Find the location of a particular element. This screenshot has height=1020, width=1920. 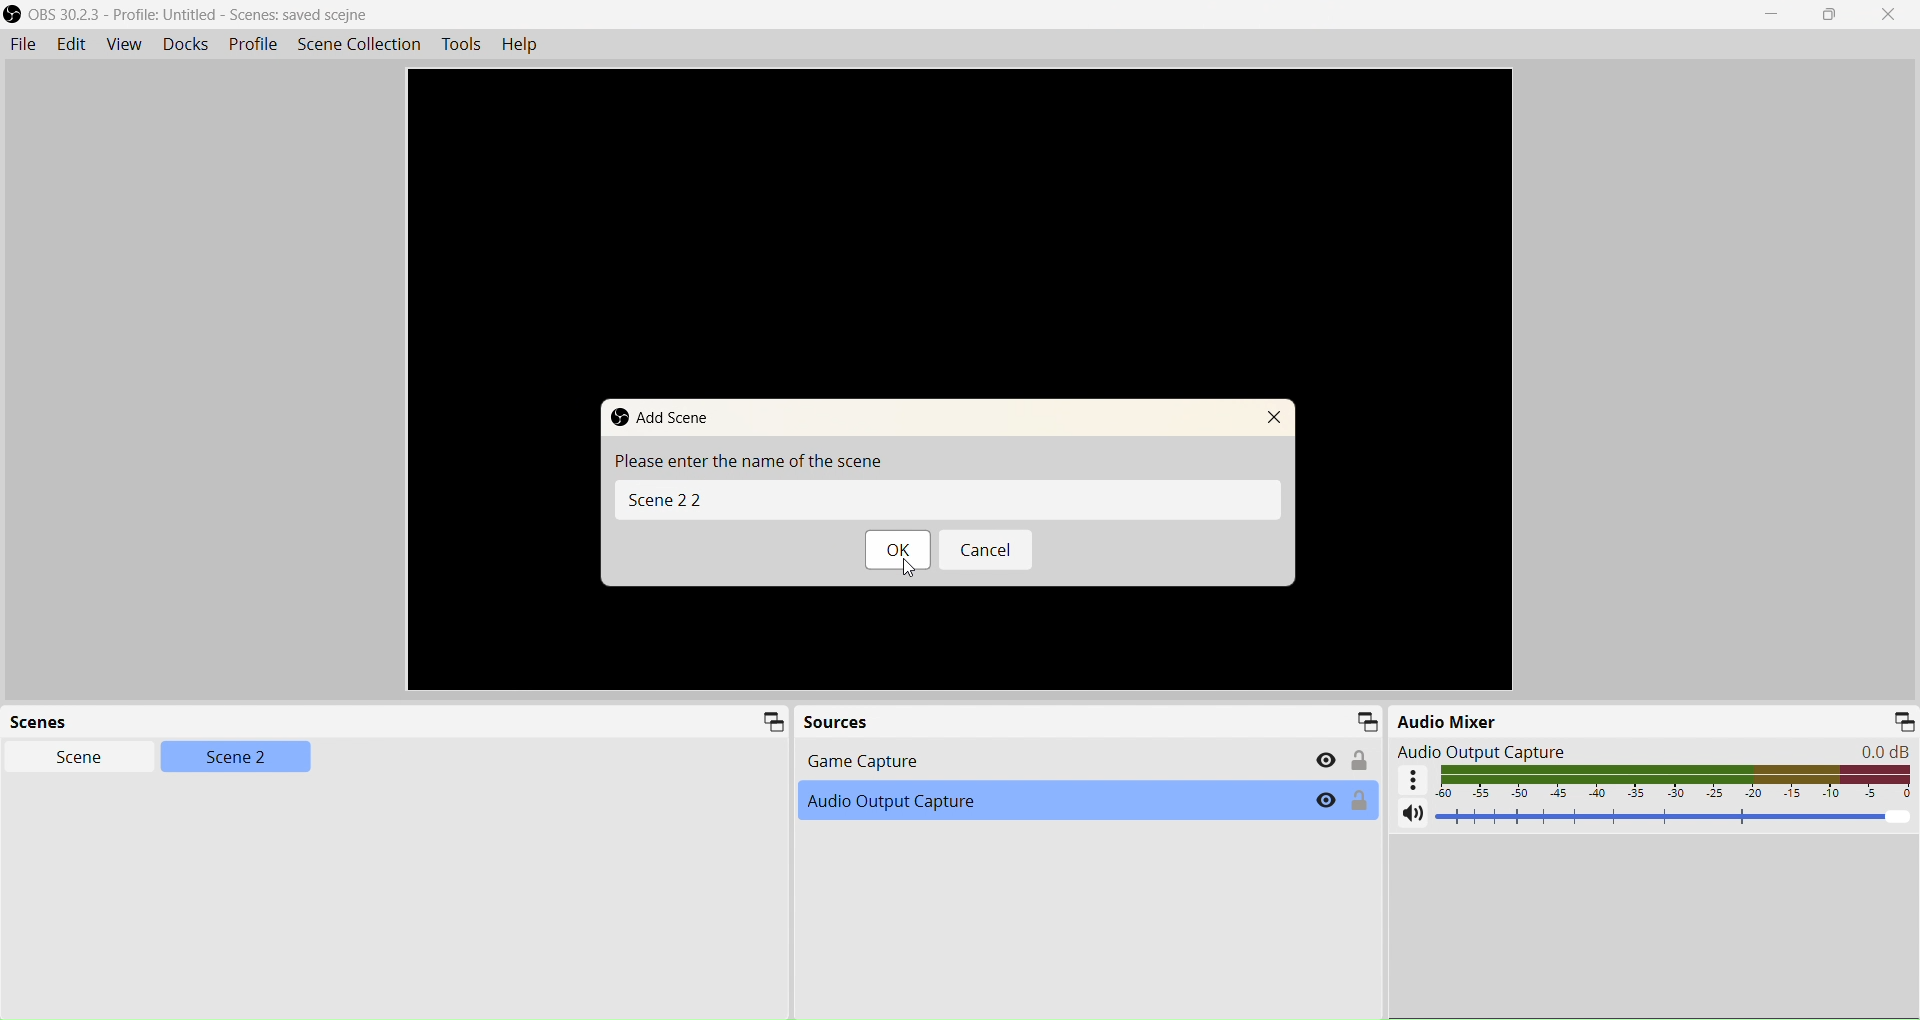

Audio Output Capture is located at coordinates (1655, 751).